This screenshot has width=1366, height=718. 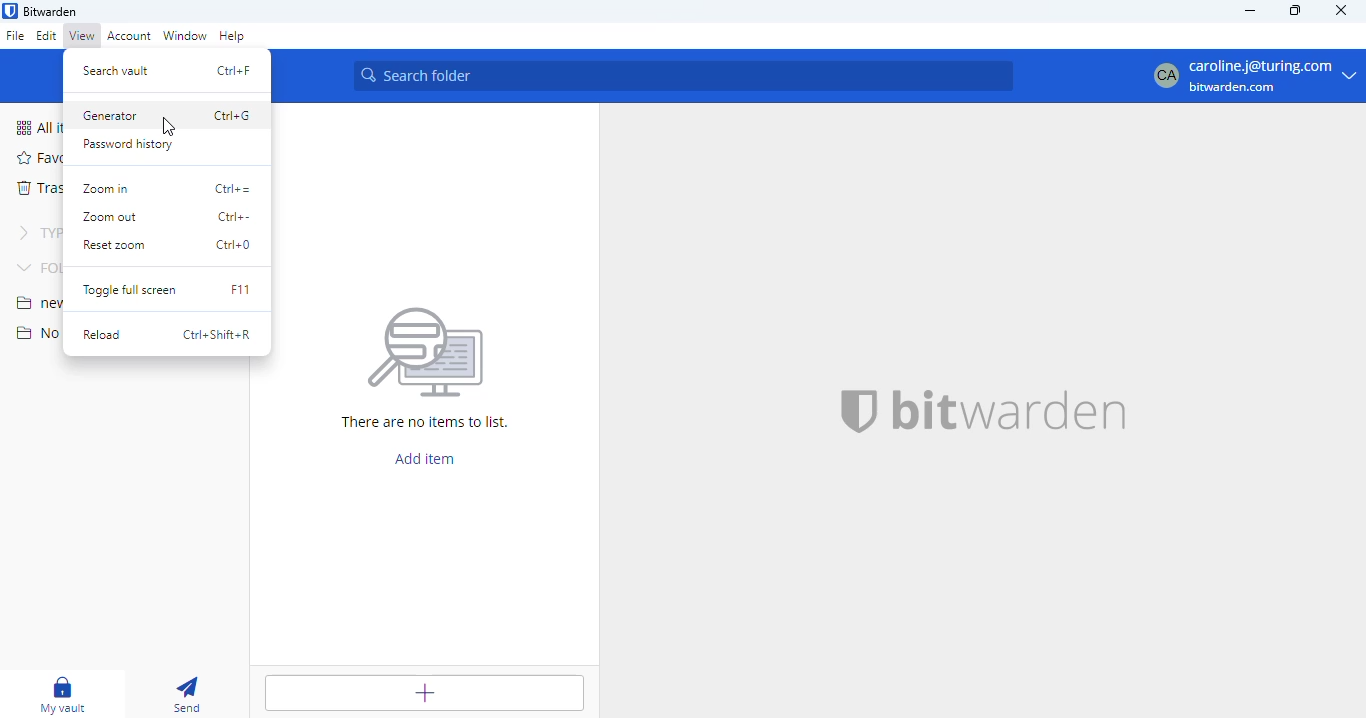 What do you see at coordinates (168, 127) in the screenshot?
I see `cursor` at bounding box center [168, 127].